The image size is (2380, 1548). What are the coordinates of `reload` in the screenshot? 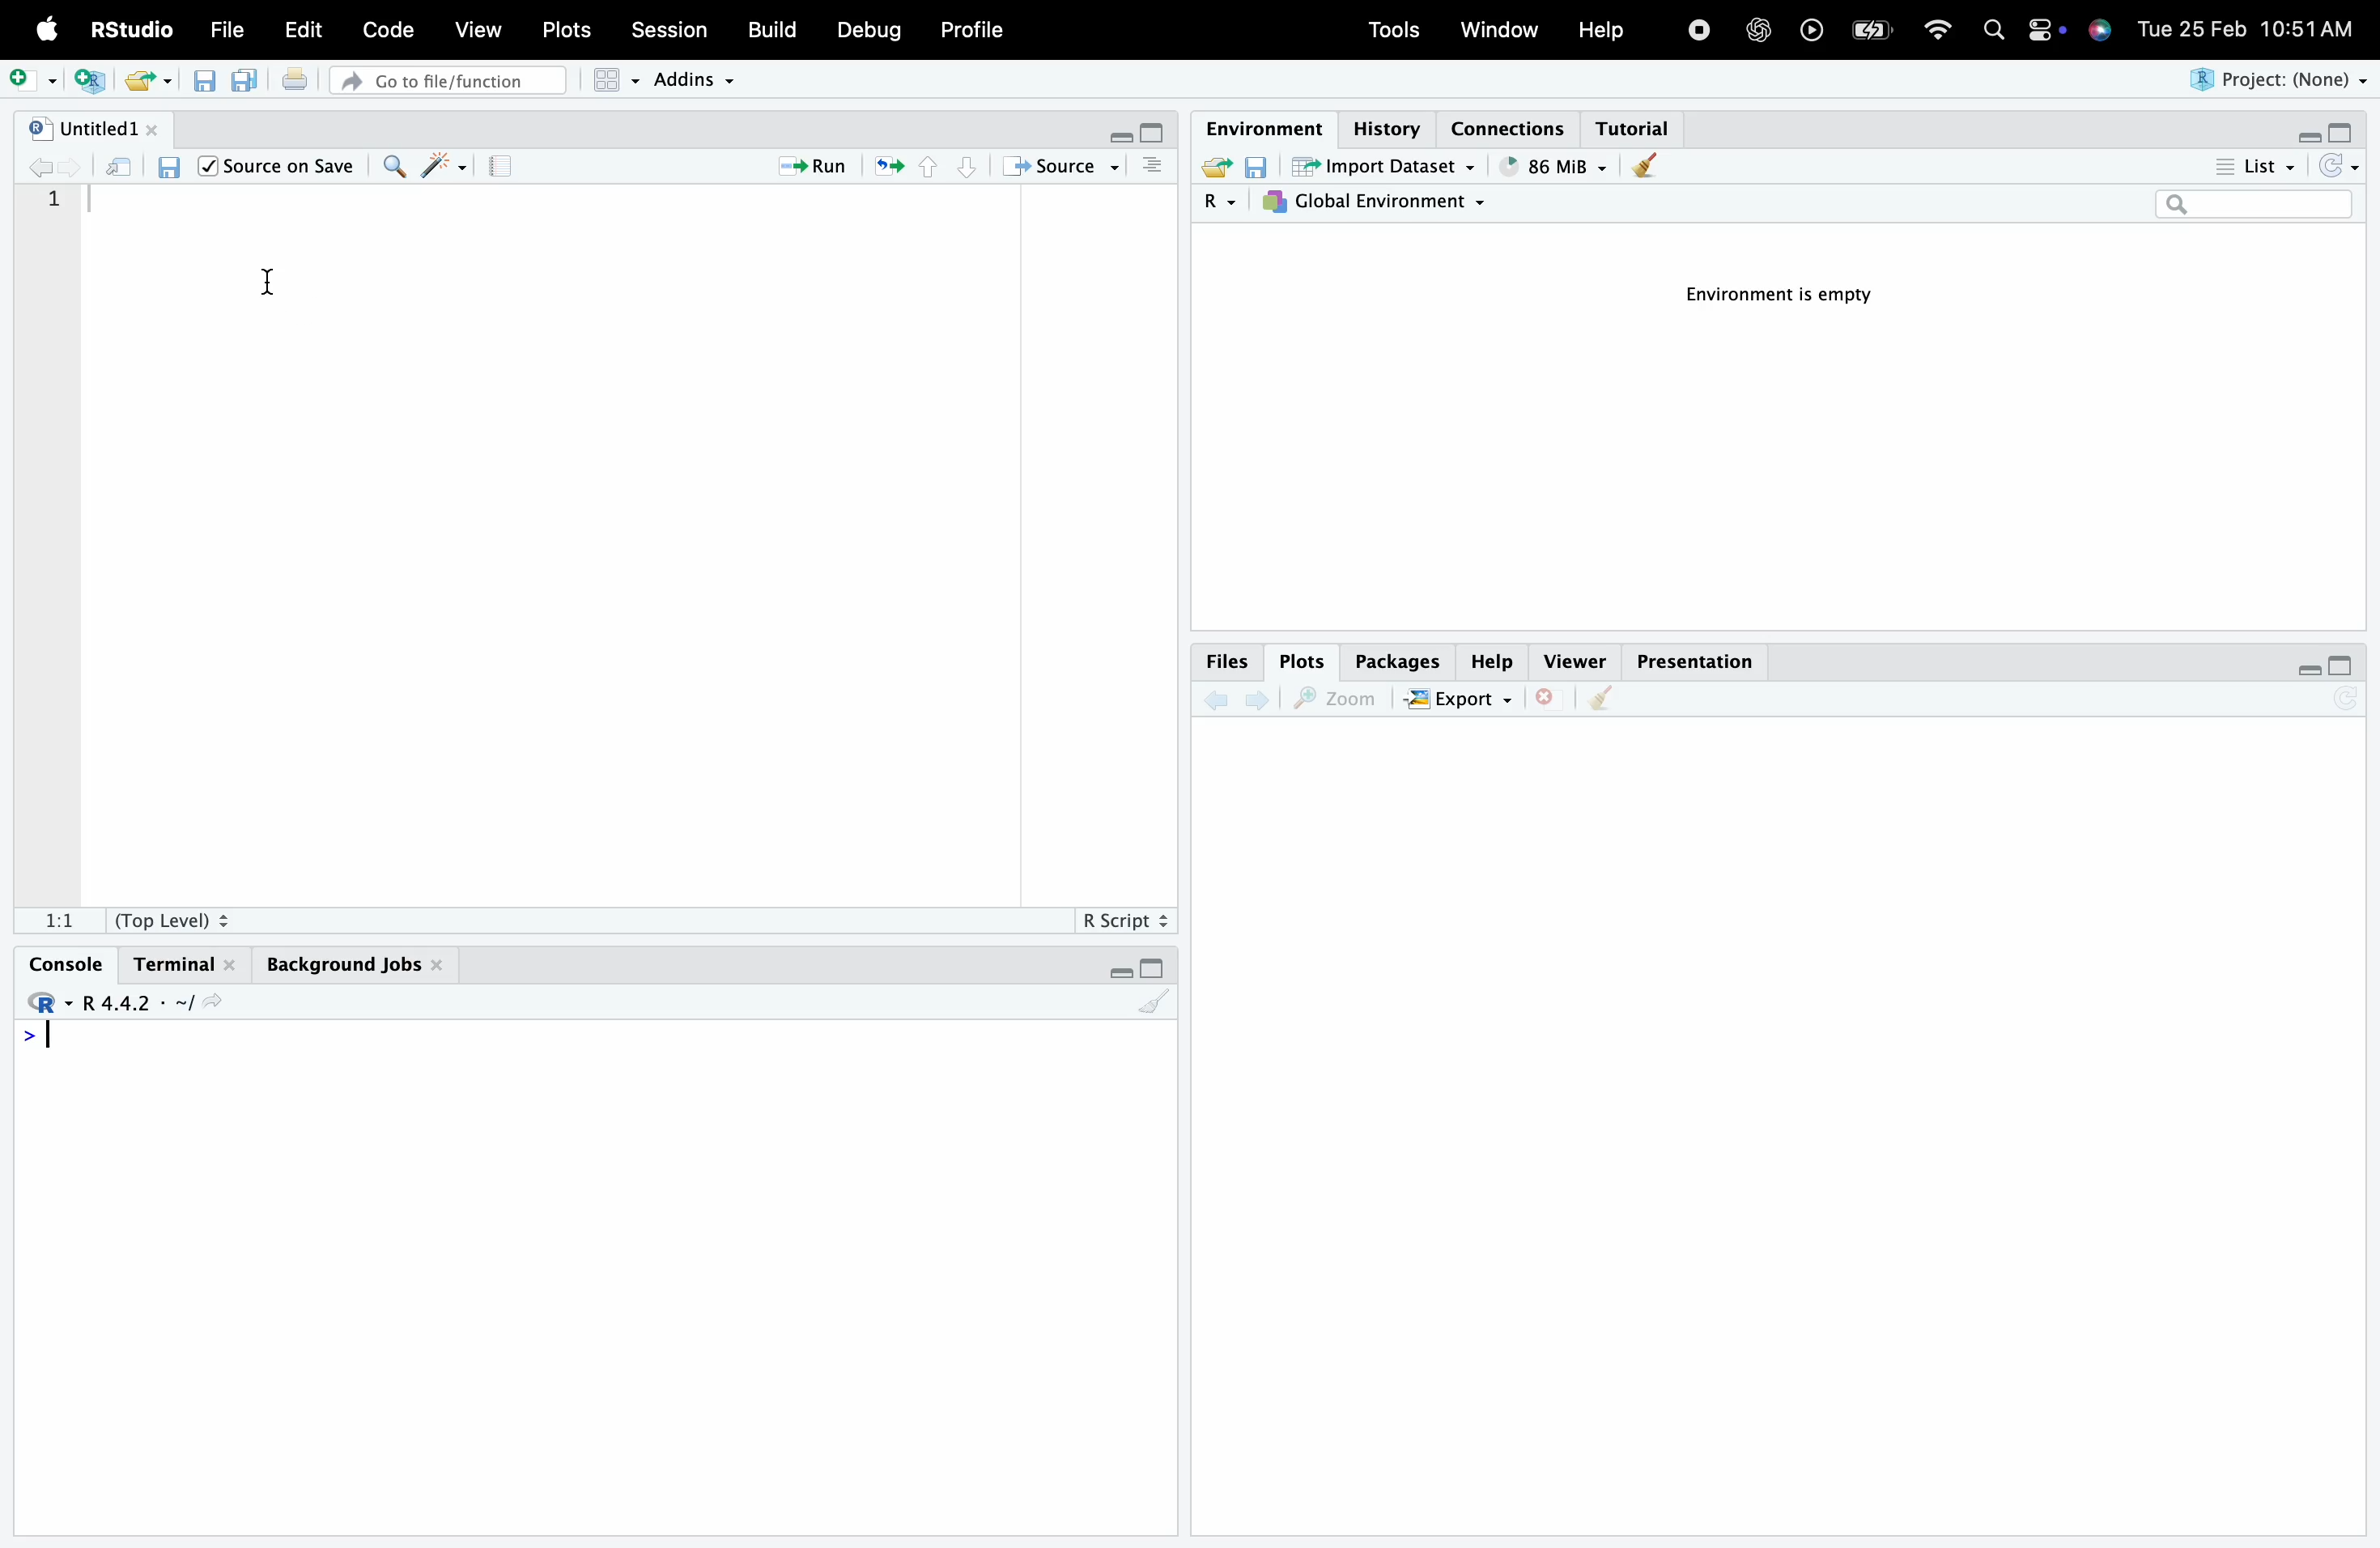 It's located at (2343, 166).